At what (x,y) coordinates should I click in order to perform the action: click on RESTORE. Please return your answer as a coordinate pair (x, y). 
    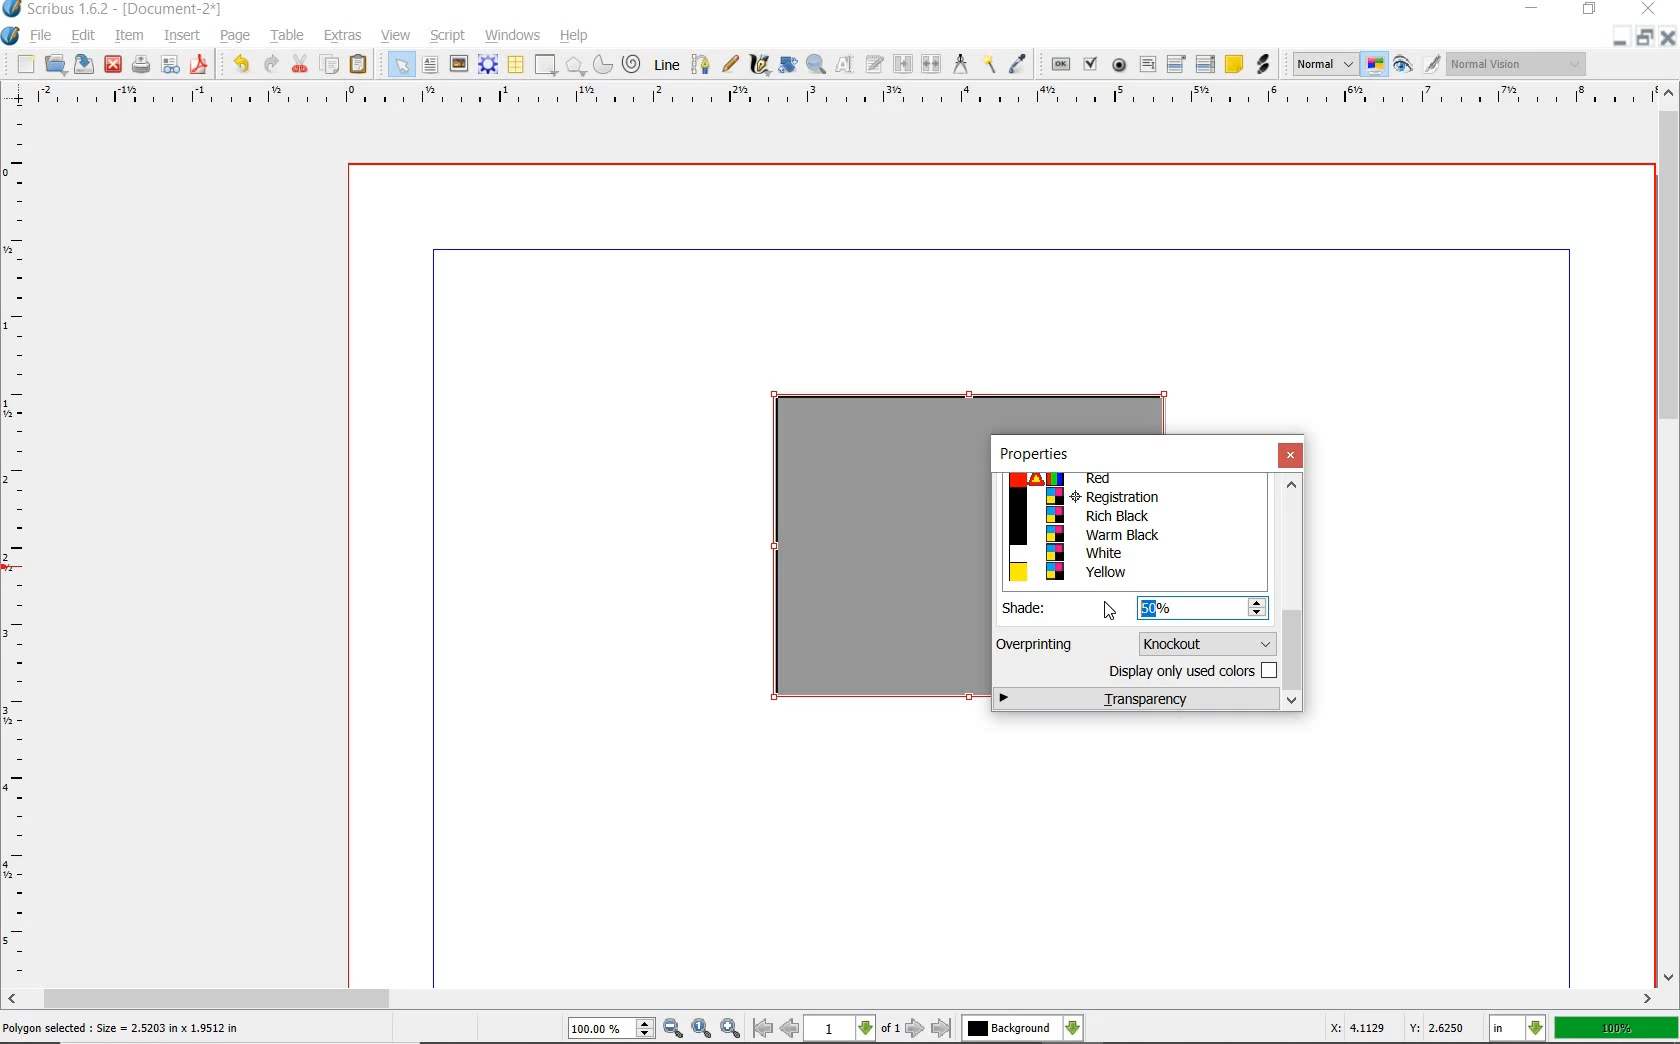
    Looking at the image, I should click on (1589, 13).